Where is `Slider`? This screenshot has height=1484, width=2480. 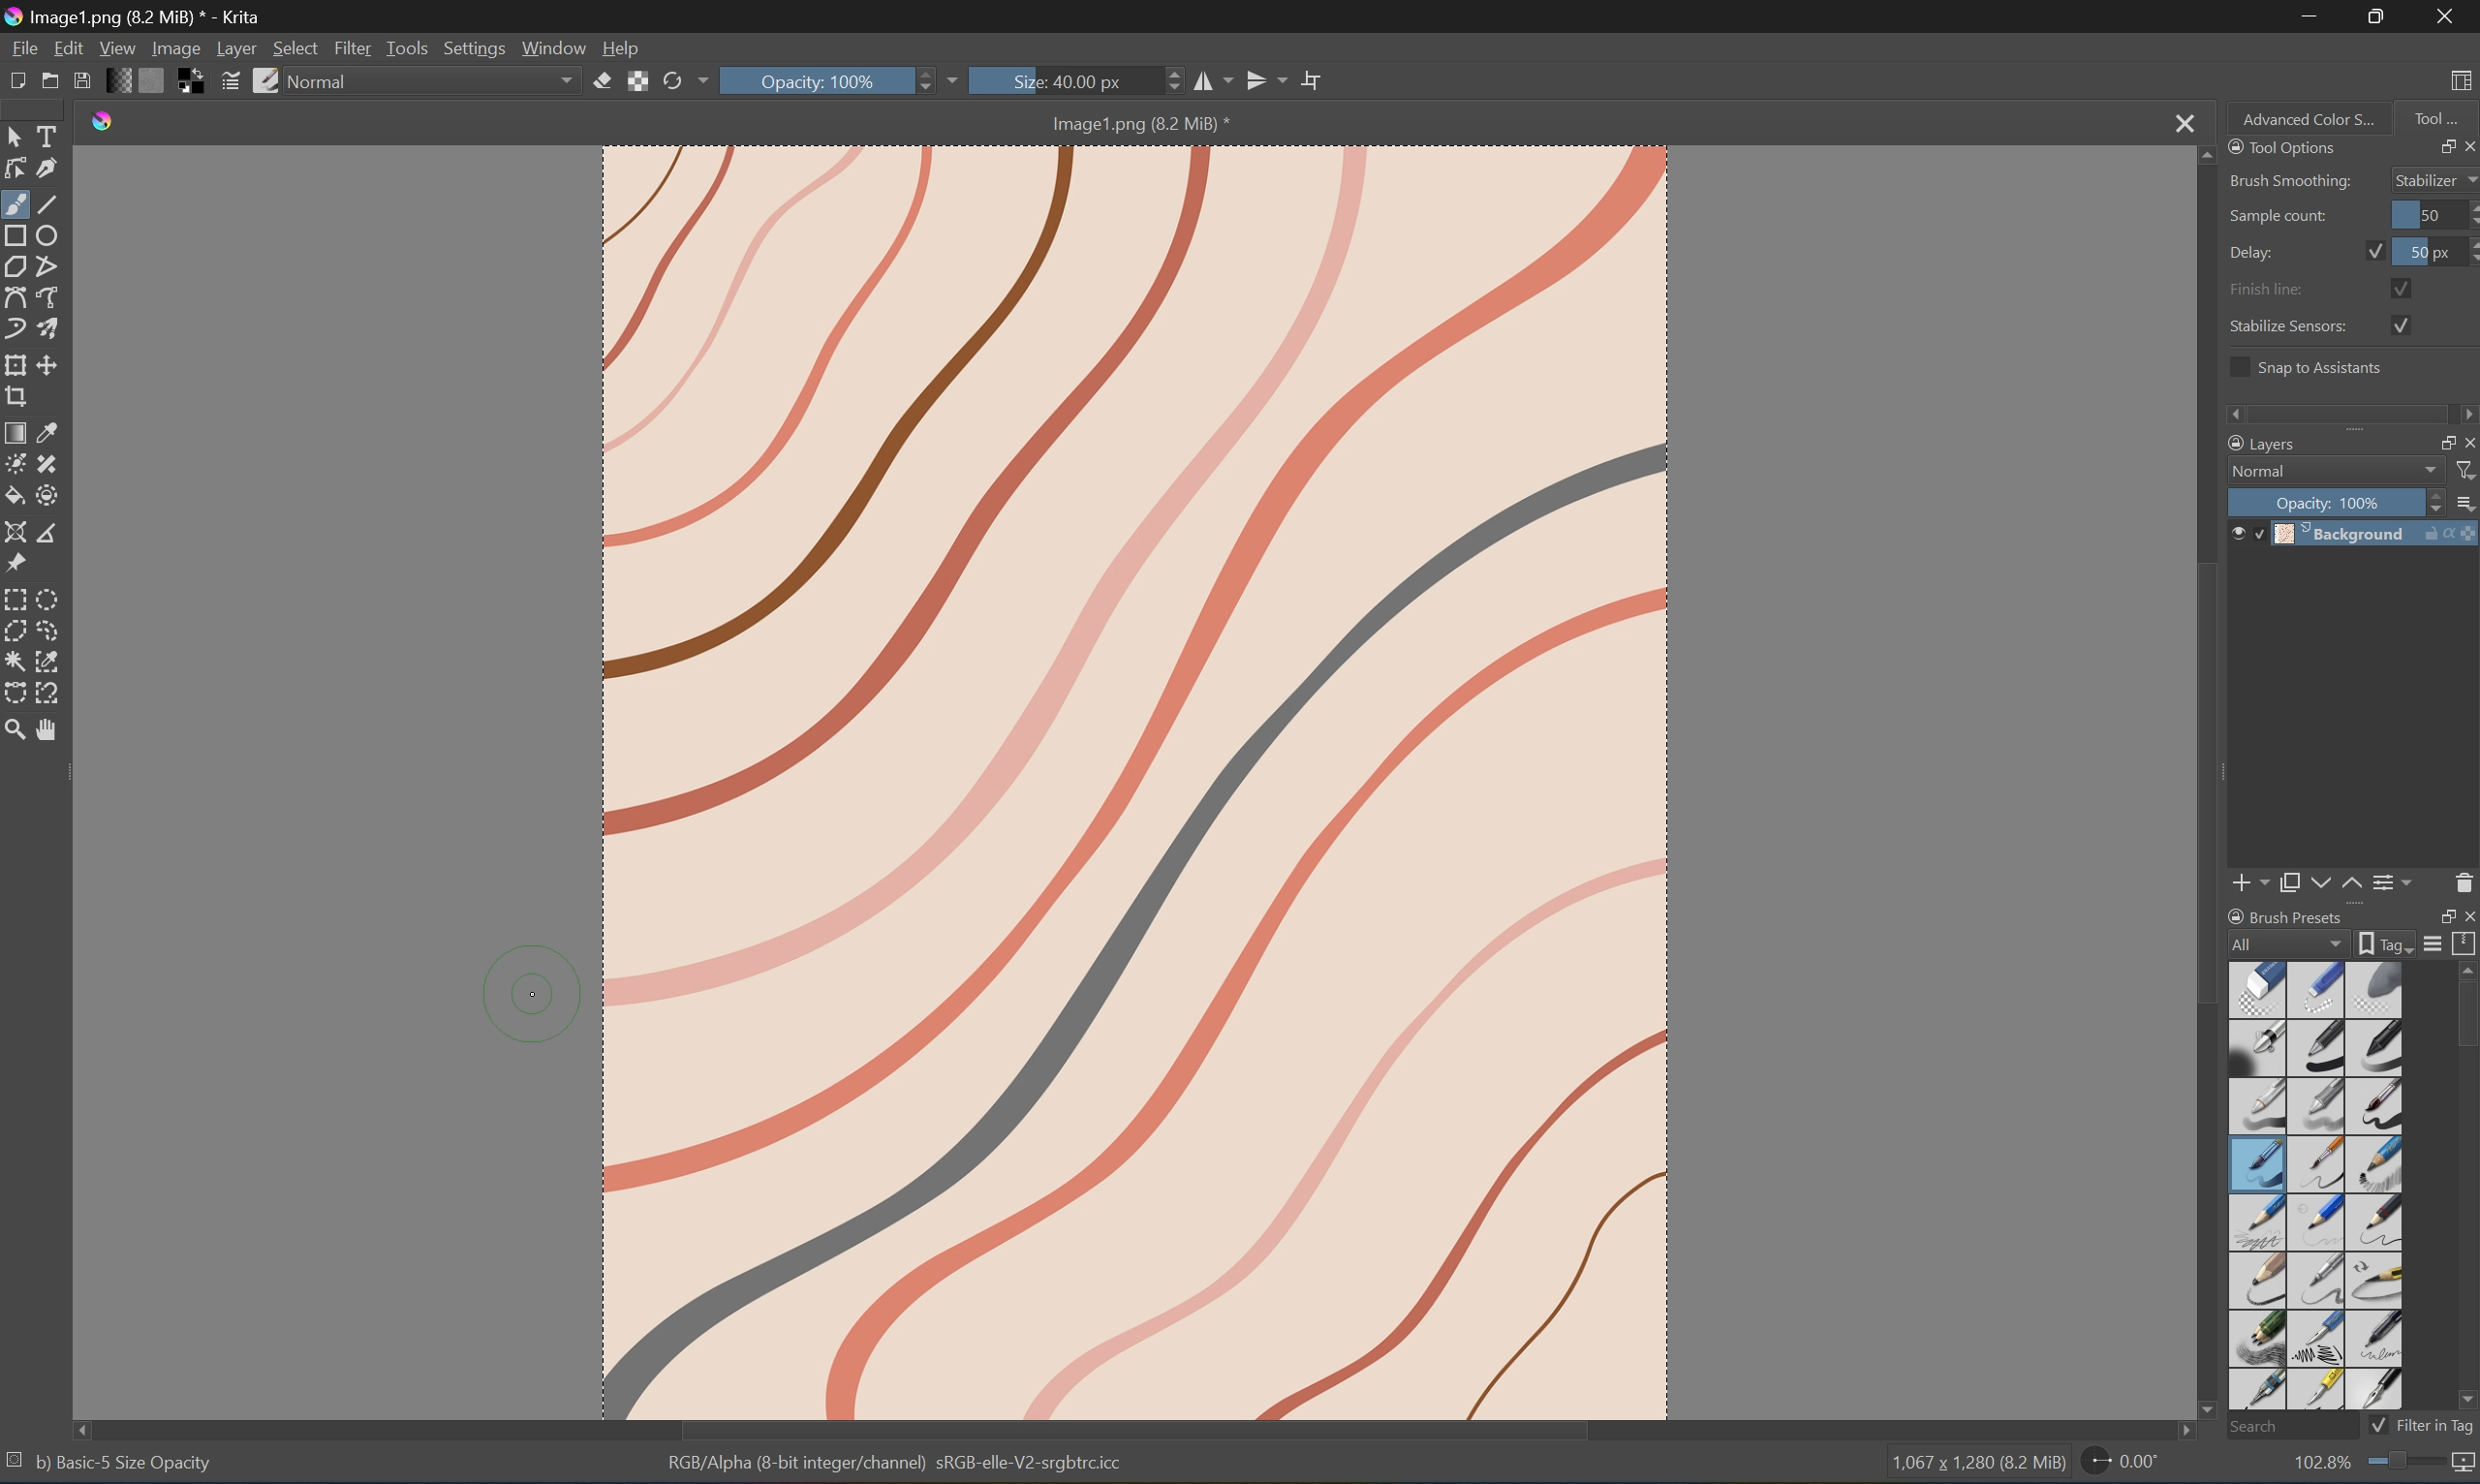
Slider is located at coordinates (1167, 82).